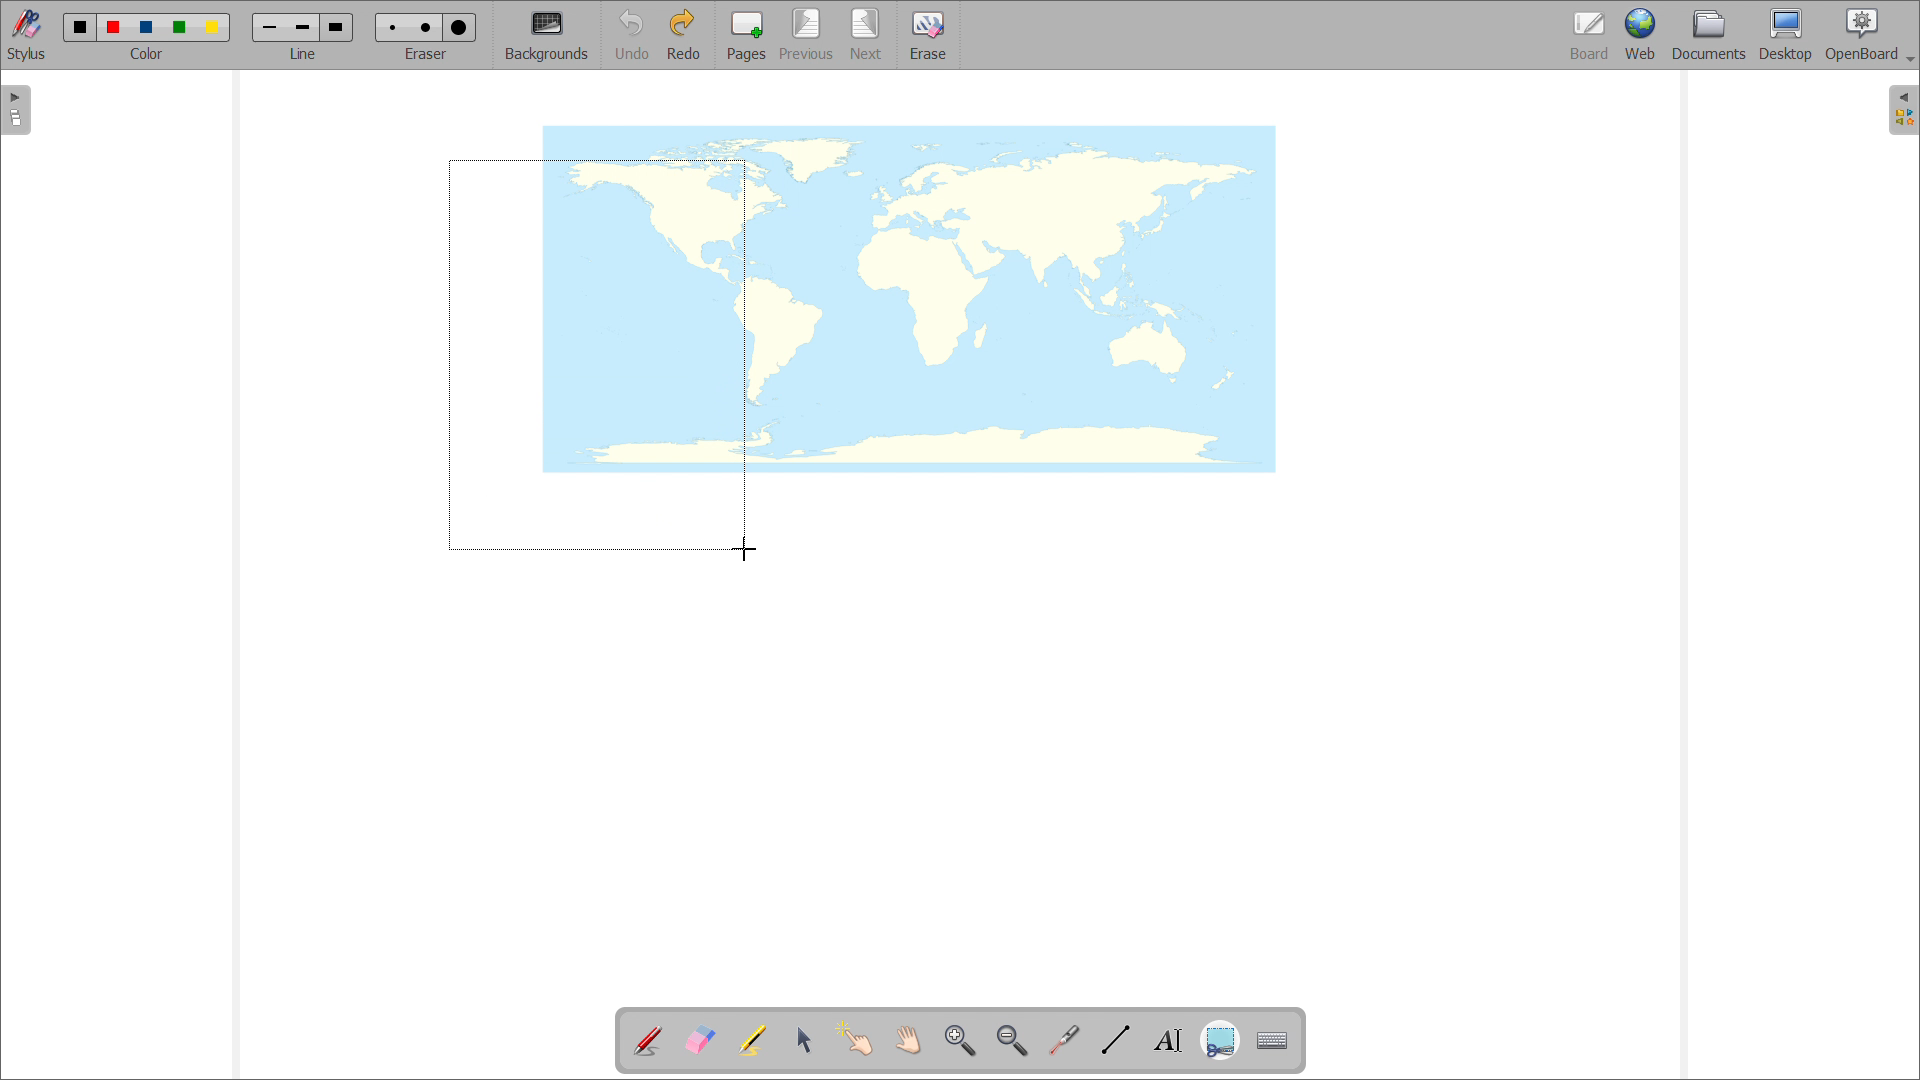 Image resolution: width=1920 pixels, height=1080 pixels. I want to click on cursor, so click(746, 552).